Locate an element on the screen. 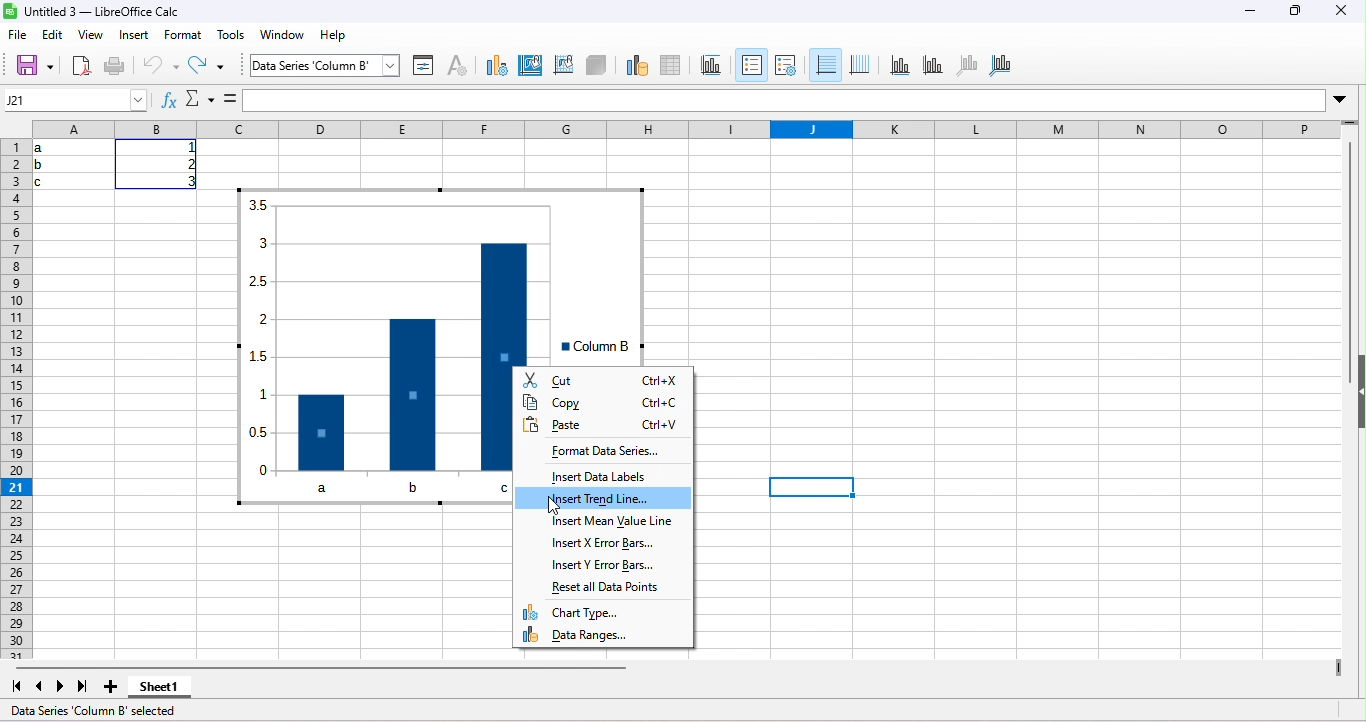  file is located at coordinates (18, 37).